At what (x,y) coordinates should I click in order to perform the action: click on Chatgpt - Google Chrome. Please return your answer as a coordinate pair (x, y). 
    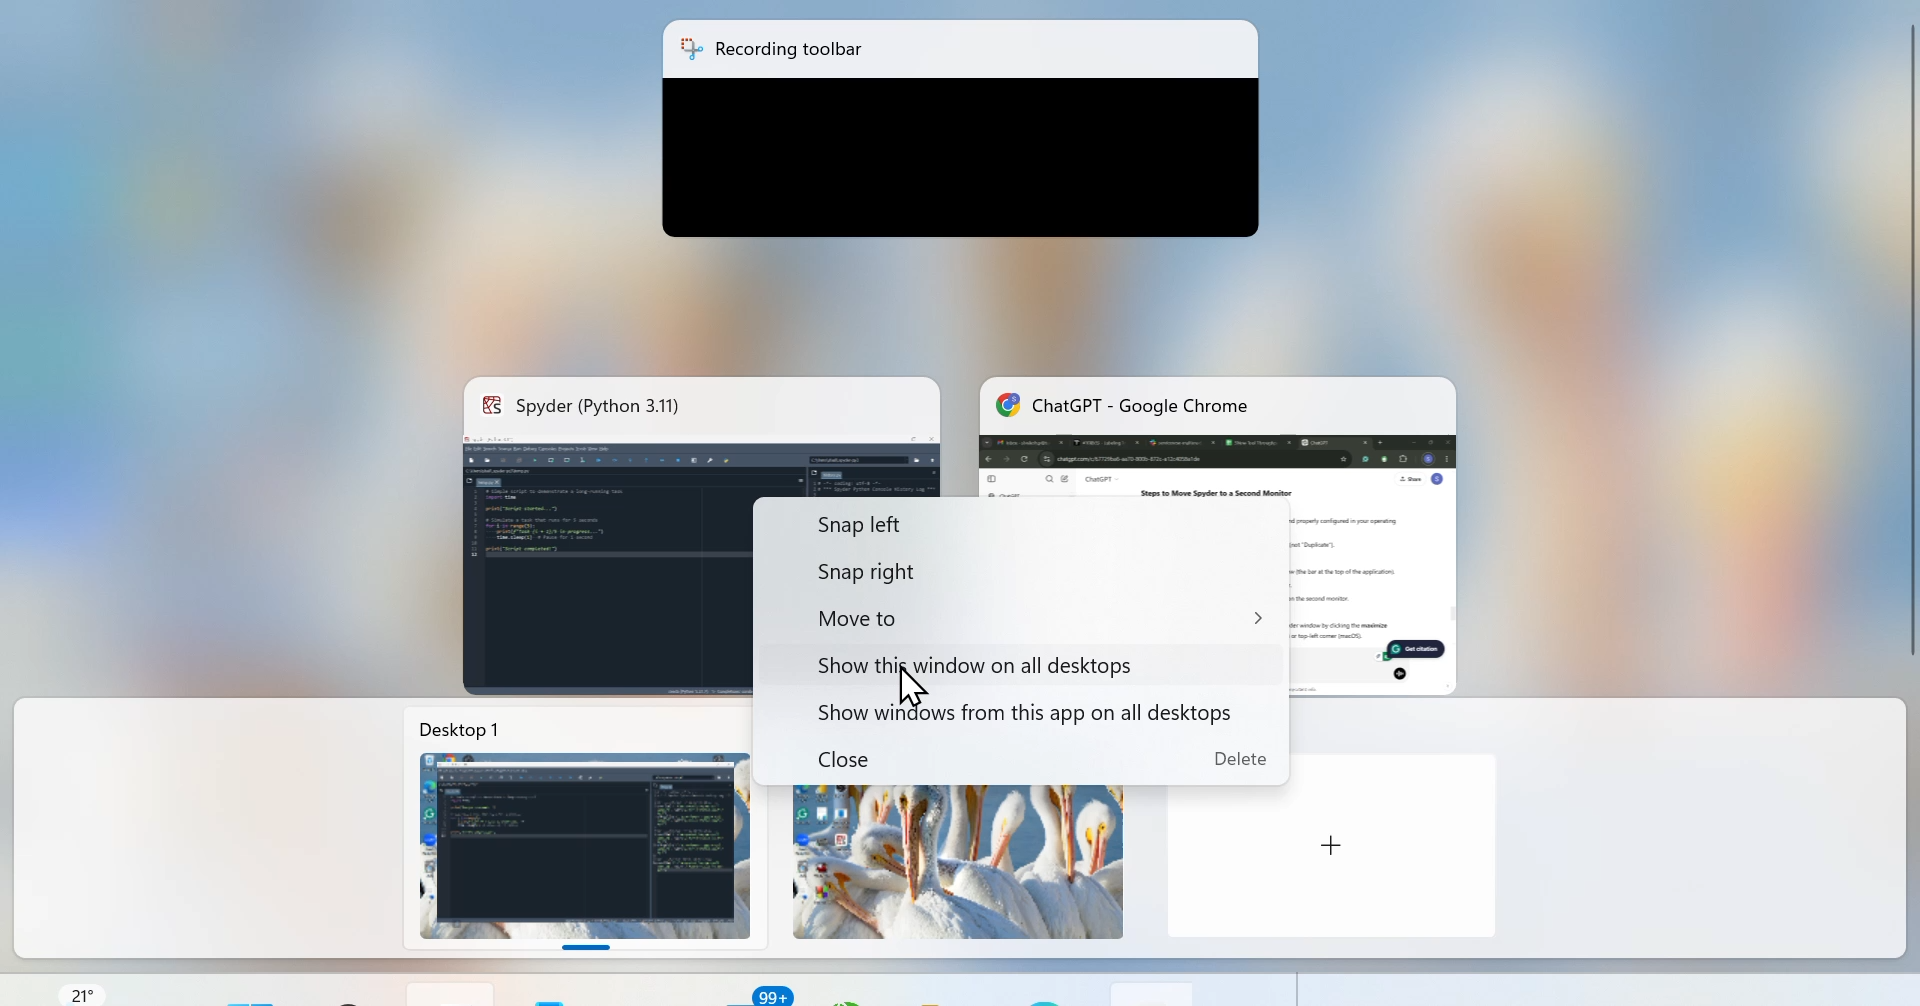
    Looking at the image, I should click on (1221, 427).